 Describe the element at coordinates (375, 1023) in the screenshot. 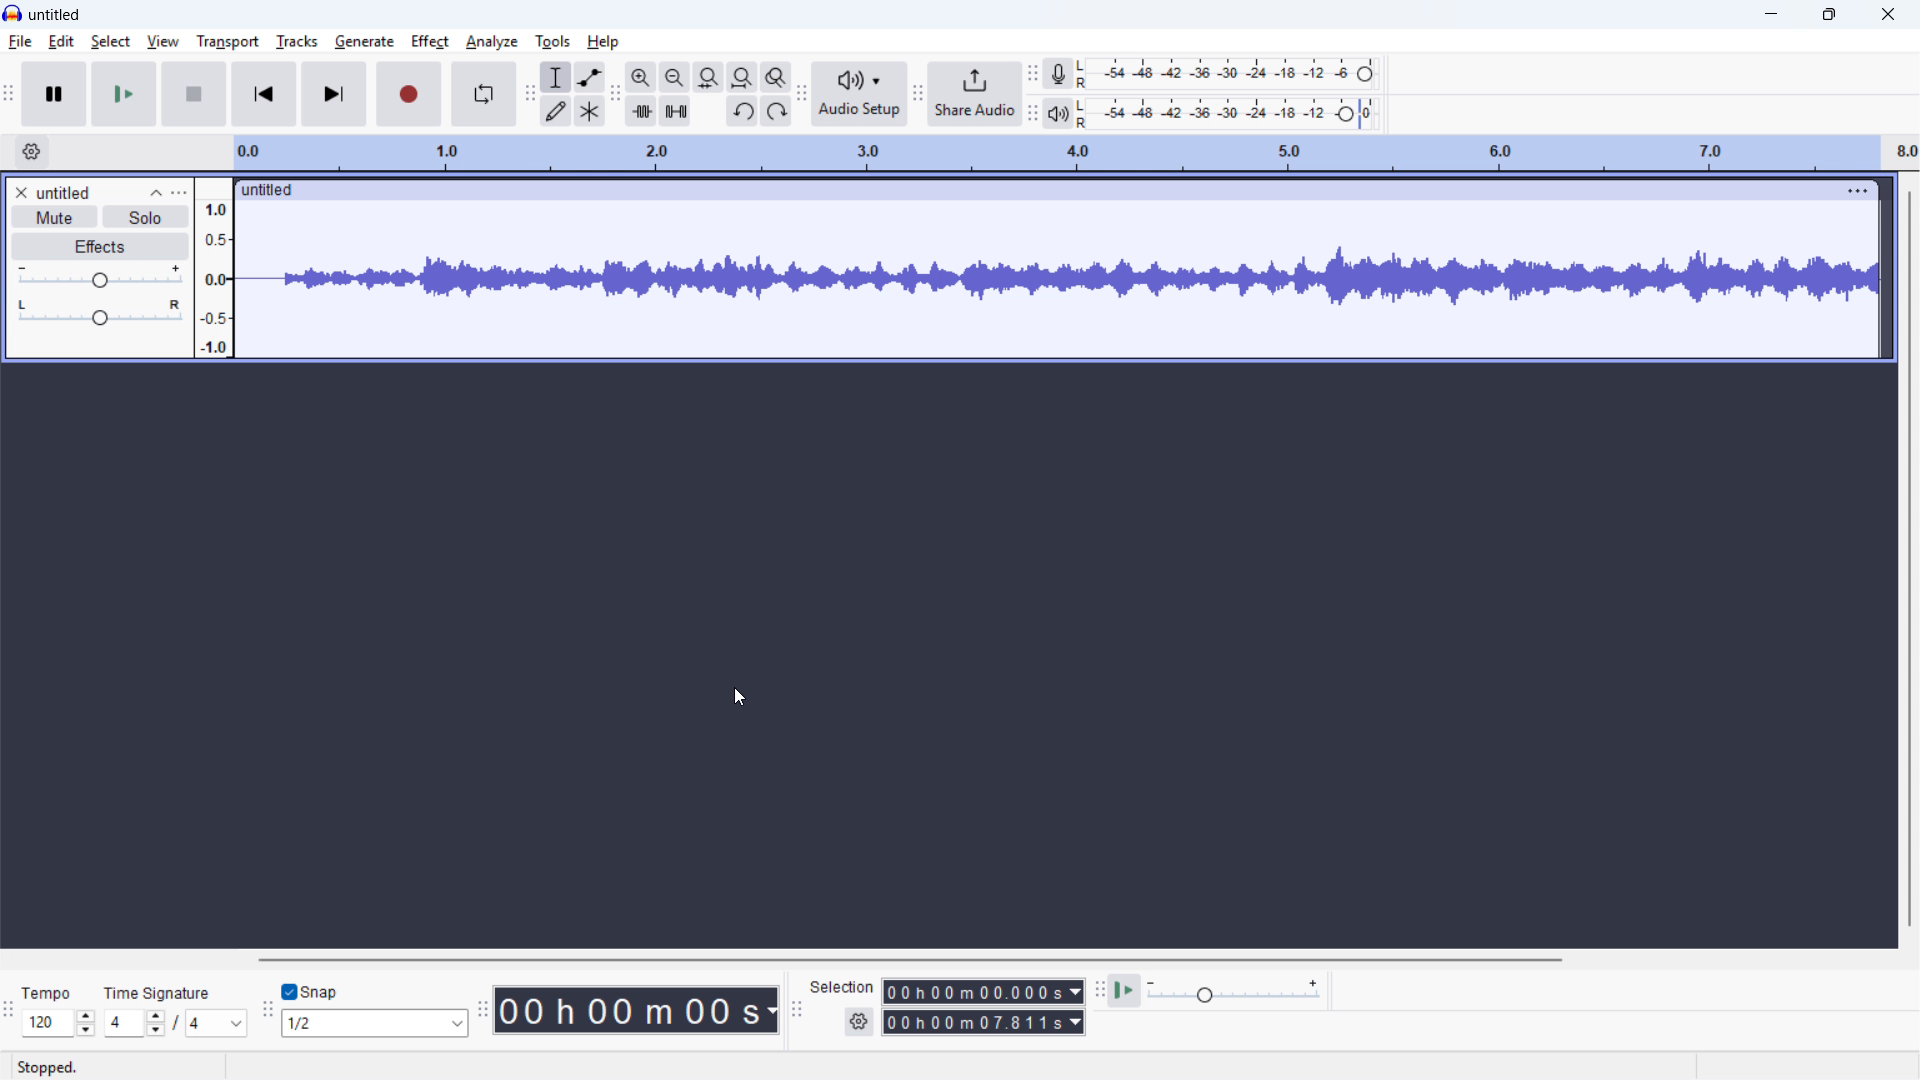

I see `Set snapping ` at that location.